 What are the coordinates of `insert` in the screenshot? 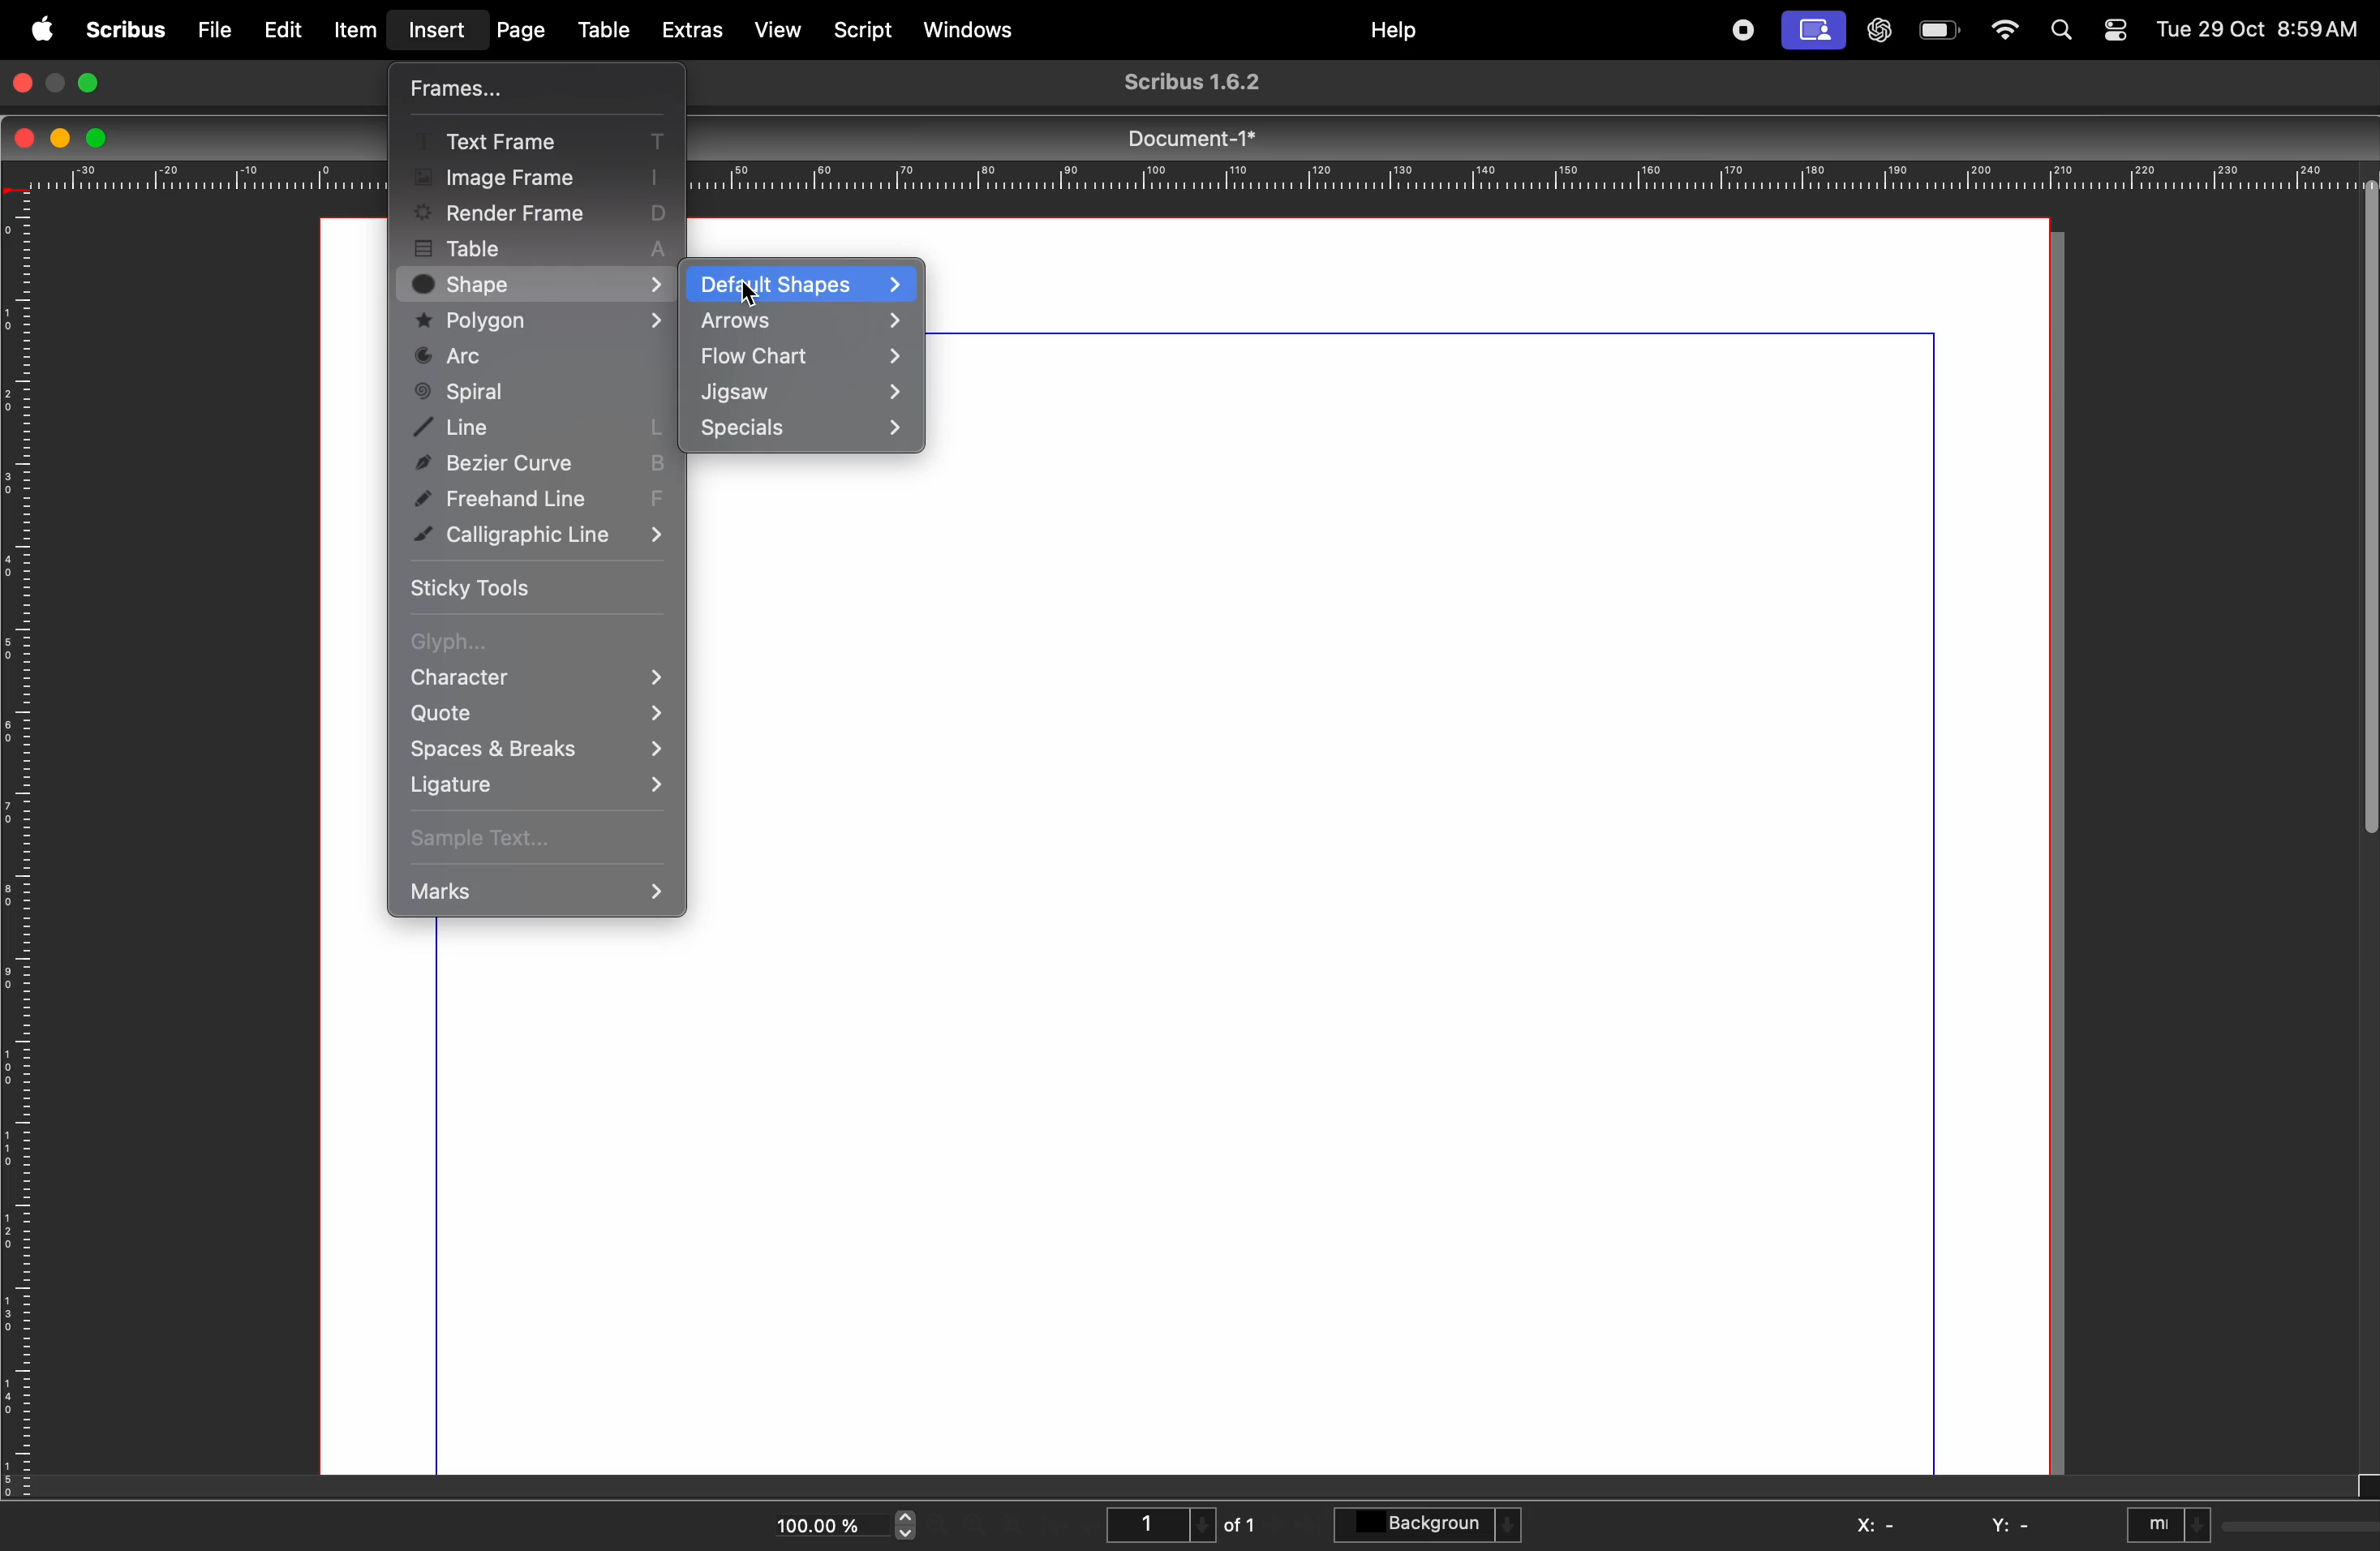 It's located at (436, 29).